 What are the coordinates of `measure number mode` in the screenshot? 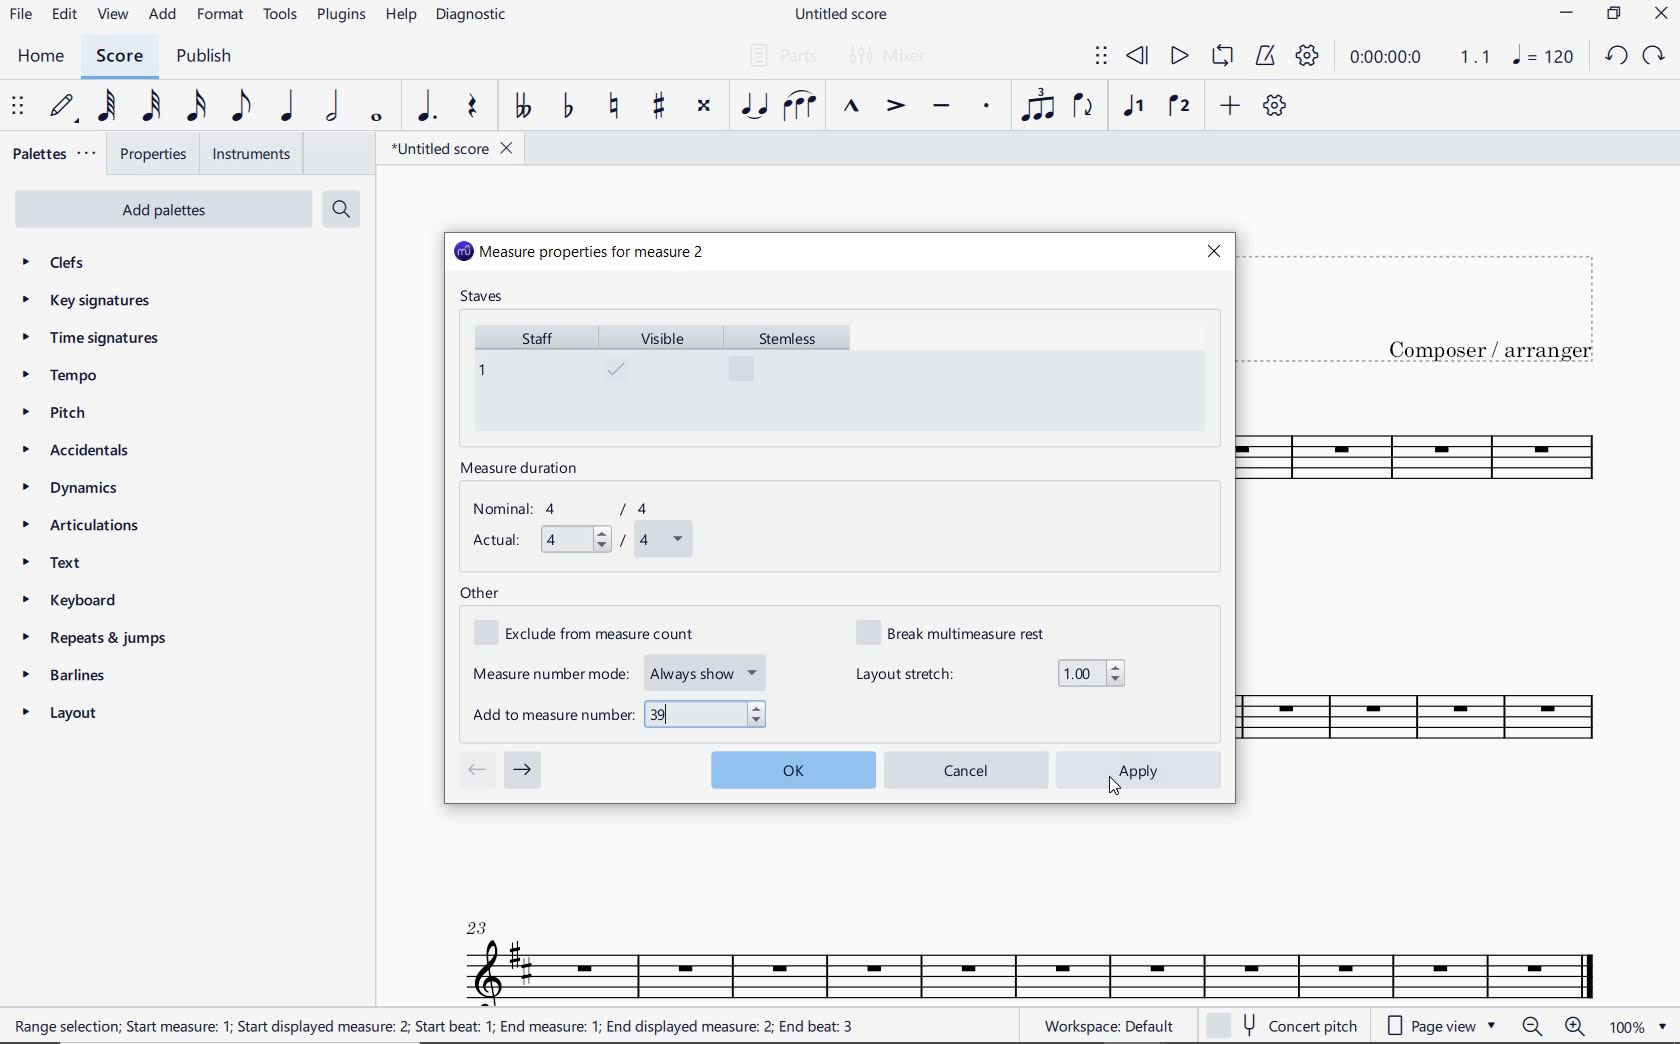 It's located at (621, 670).